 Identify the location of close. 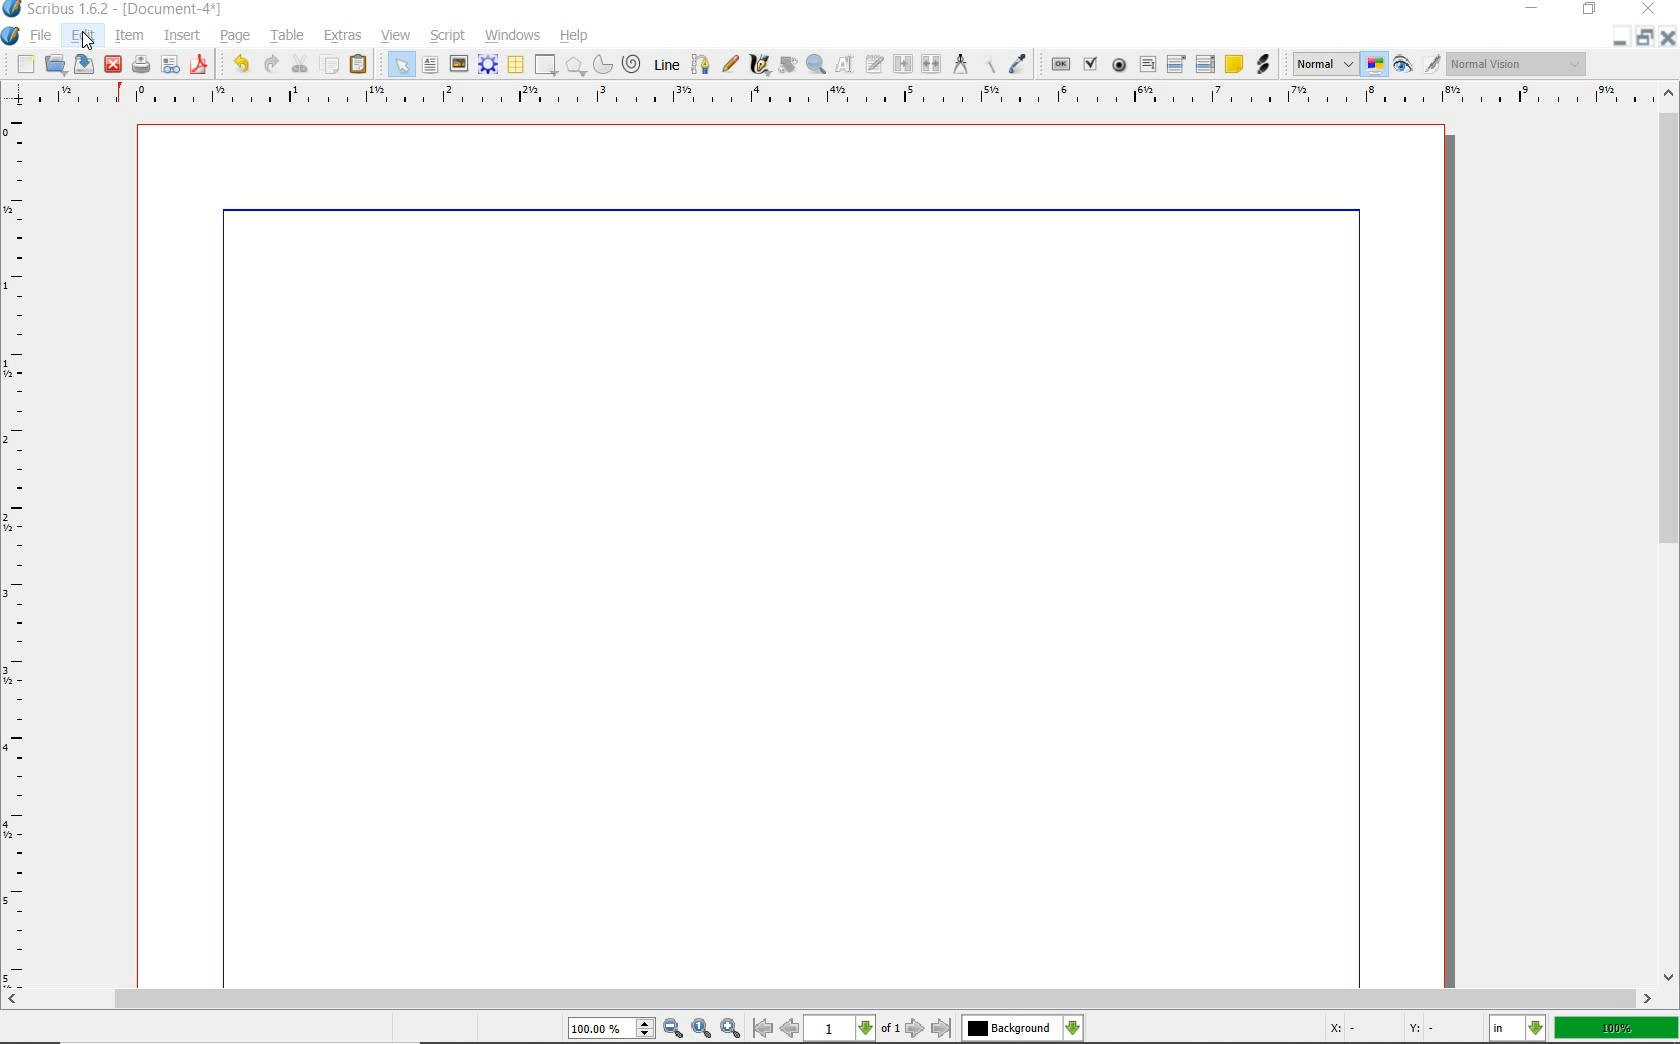
(1670, 37).